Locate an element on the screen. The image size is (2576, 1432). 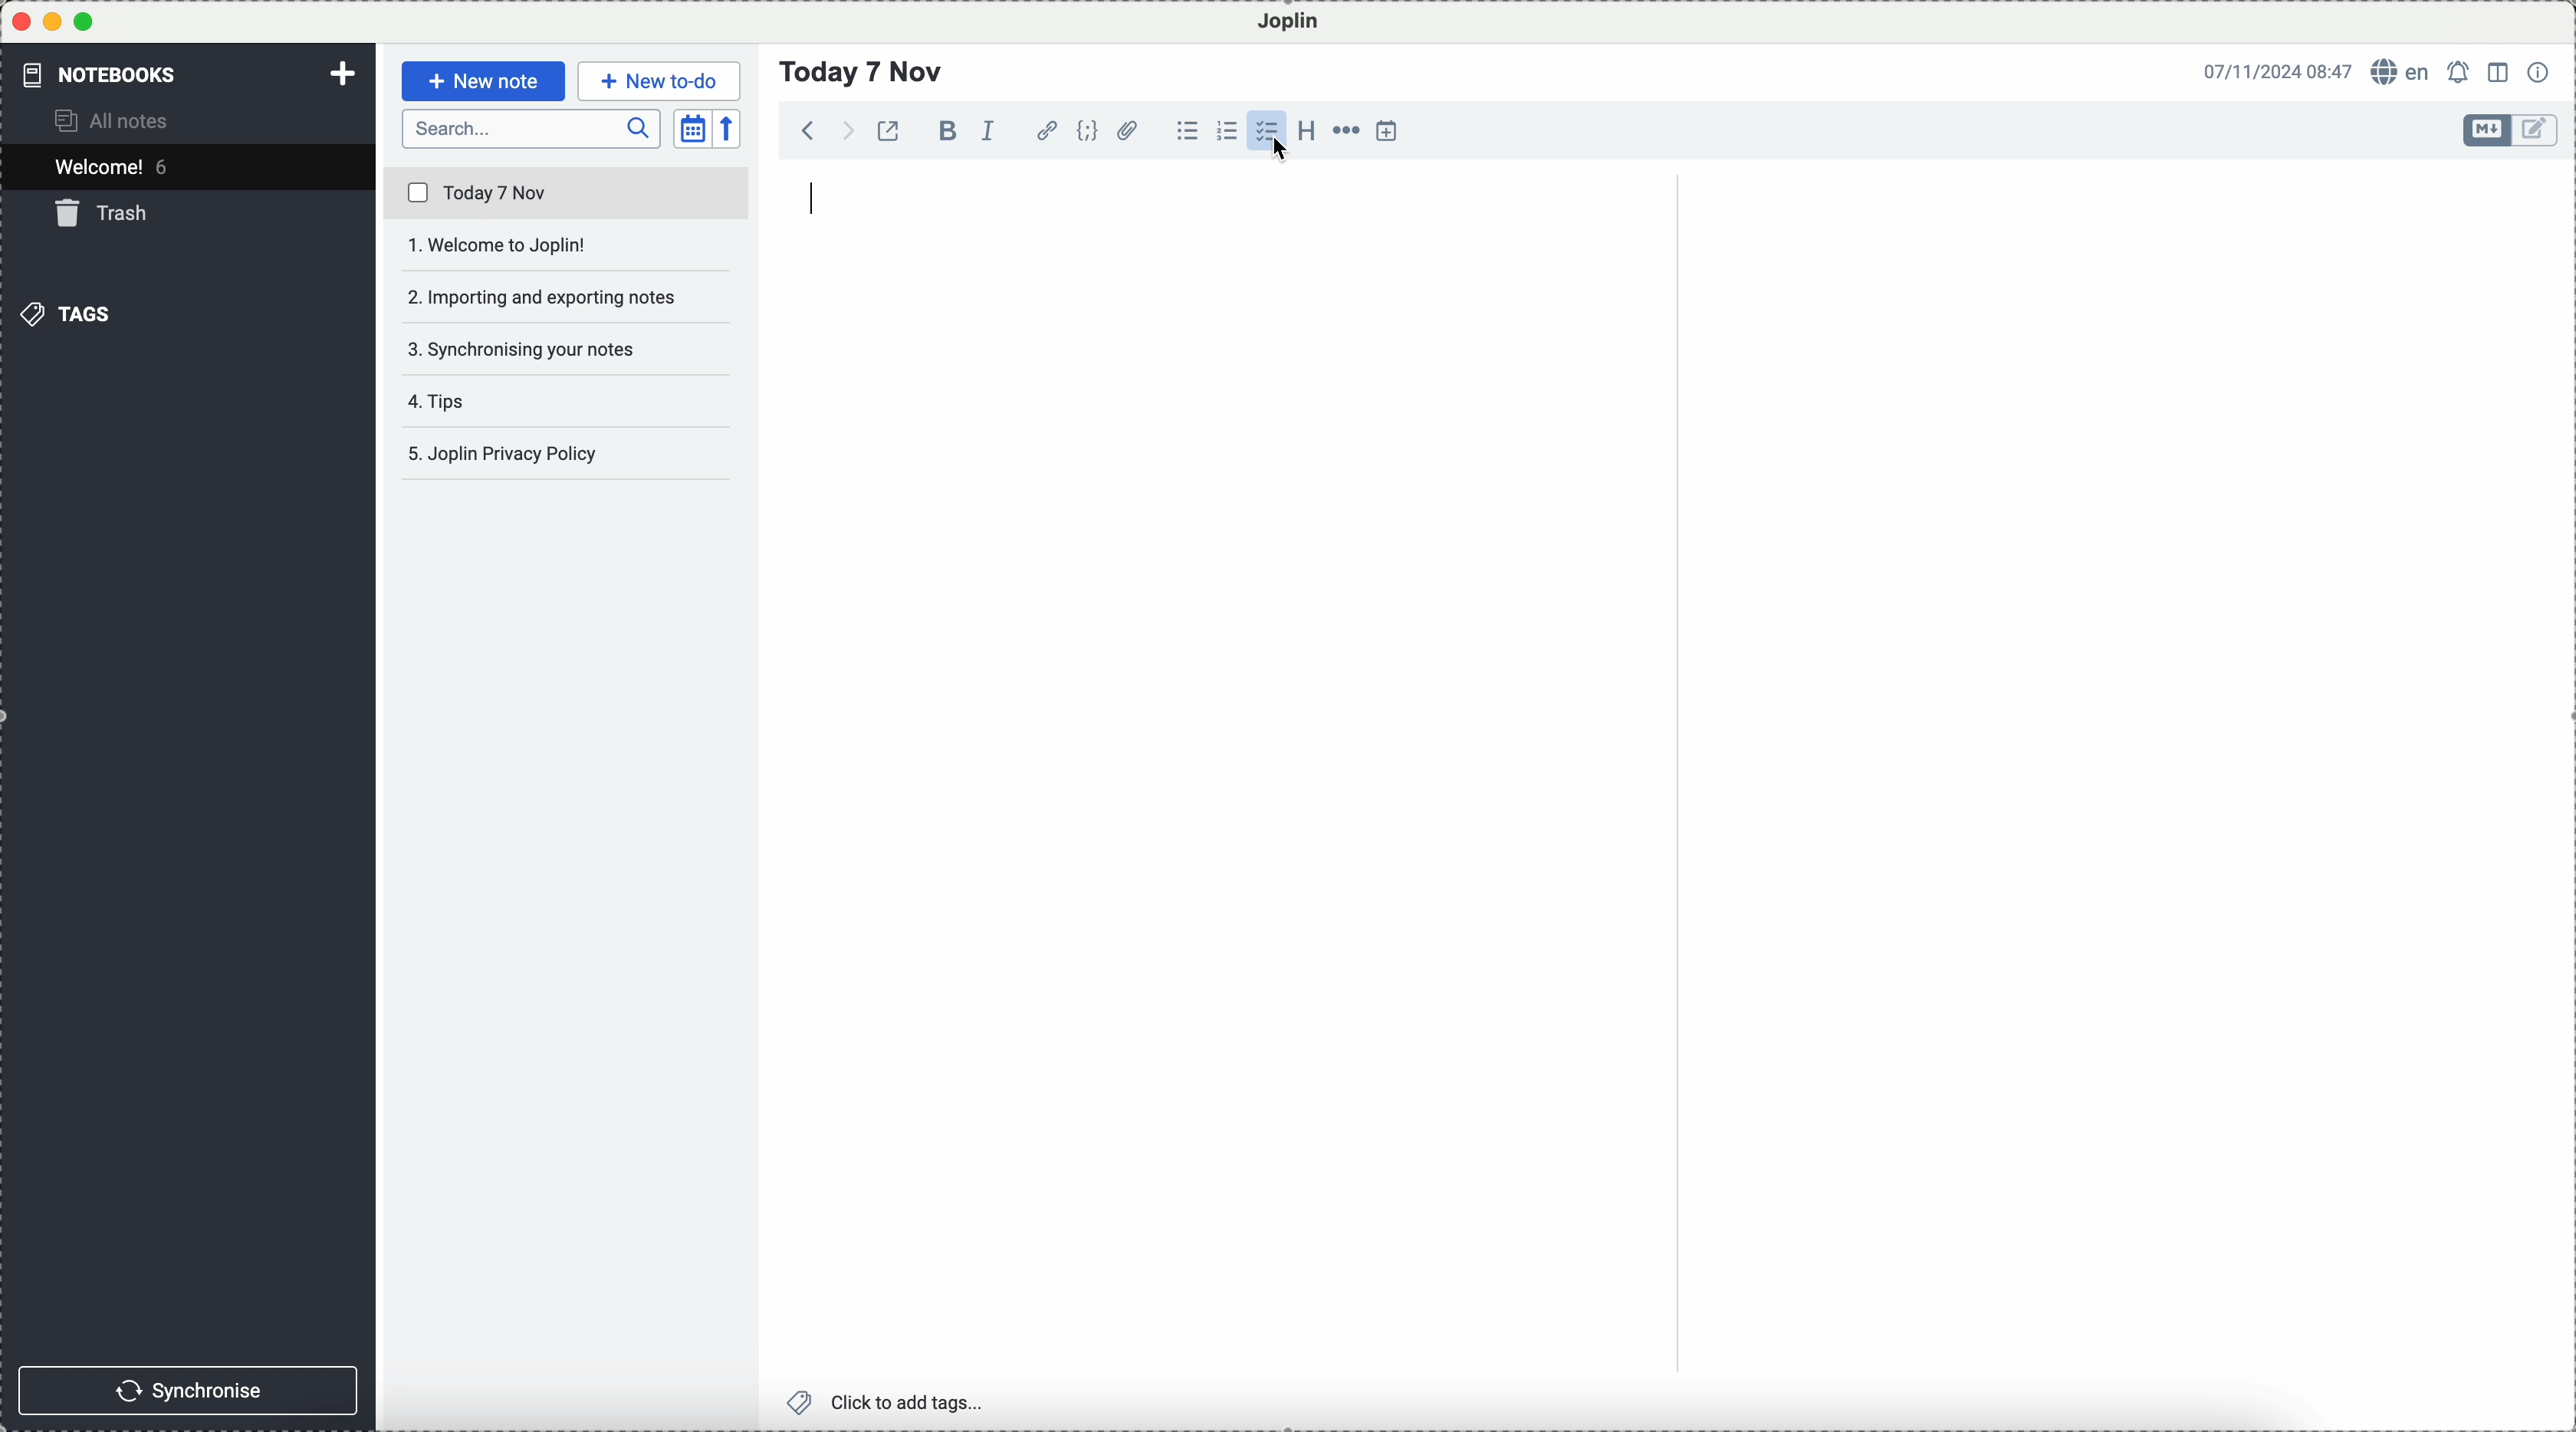
toggle editors is located at coordinates (2488, 130).